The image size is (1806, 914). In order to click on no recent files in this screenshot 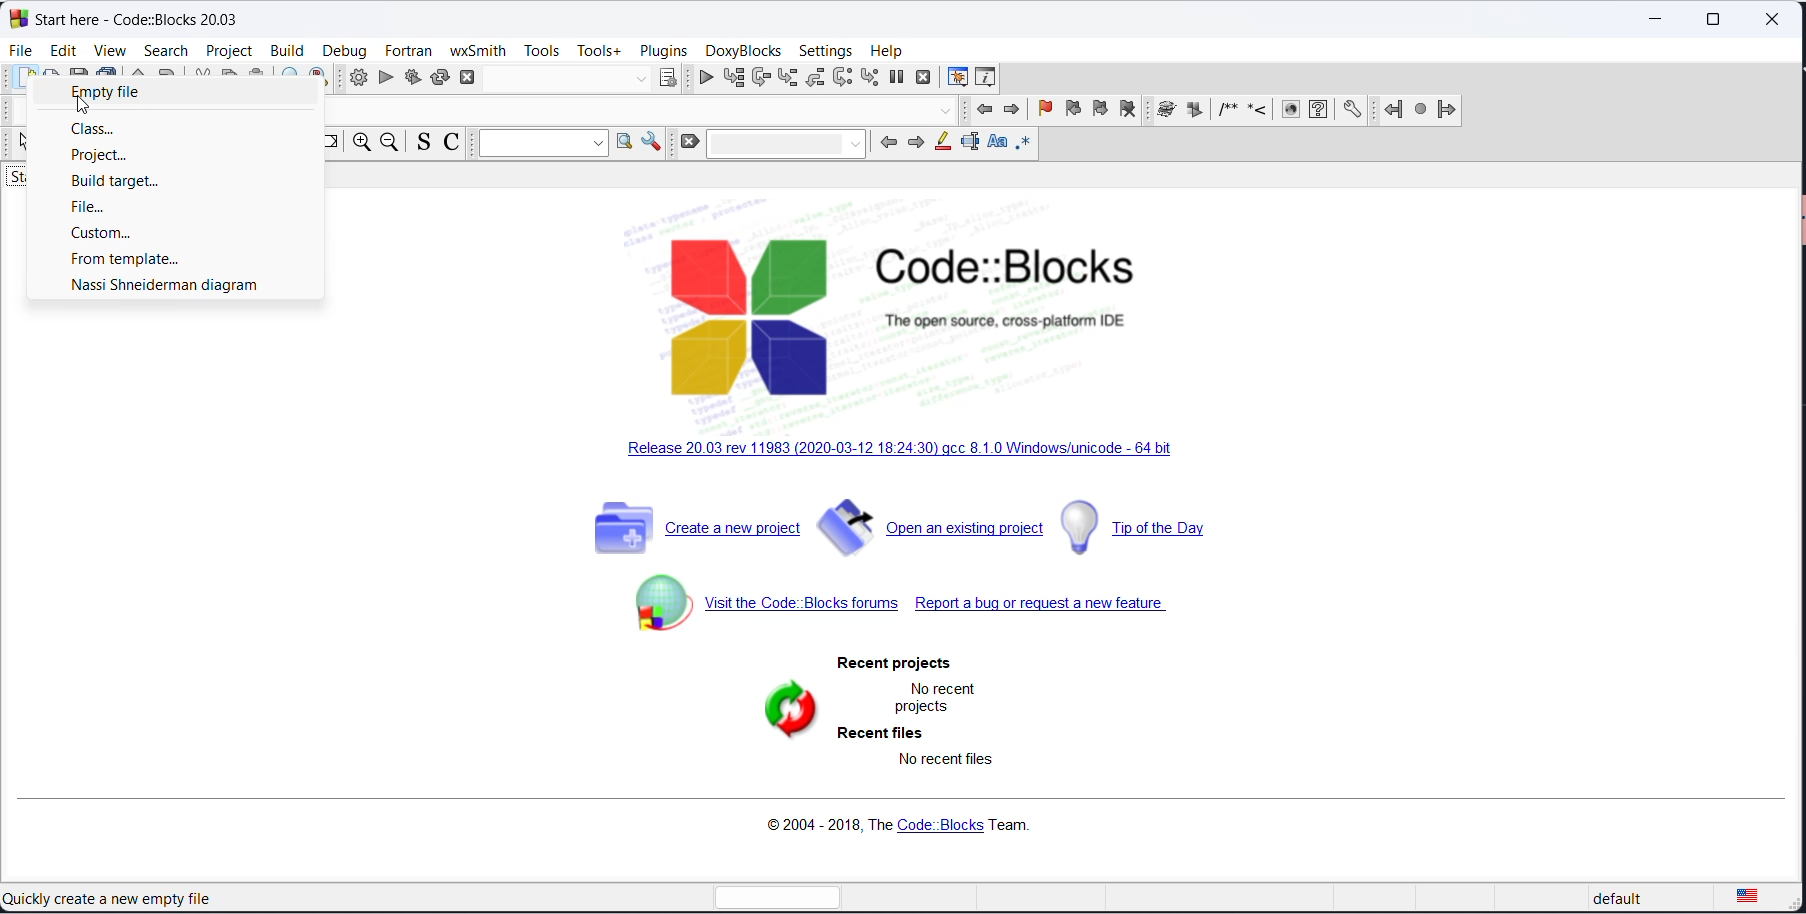, I will do `click(948, 763)`.